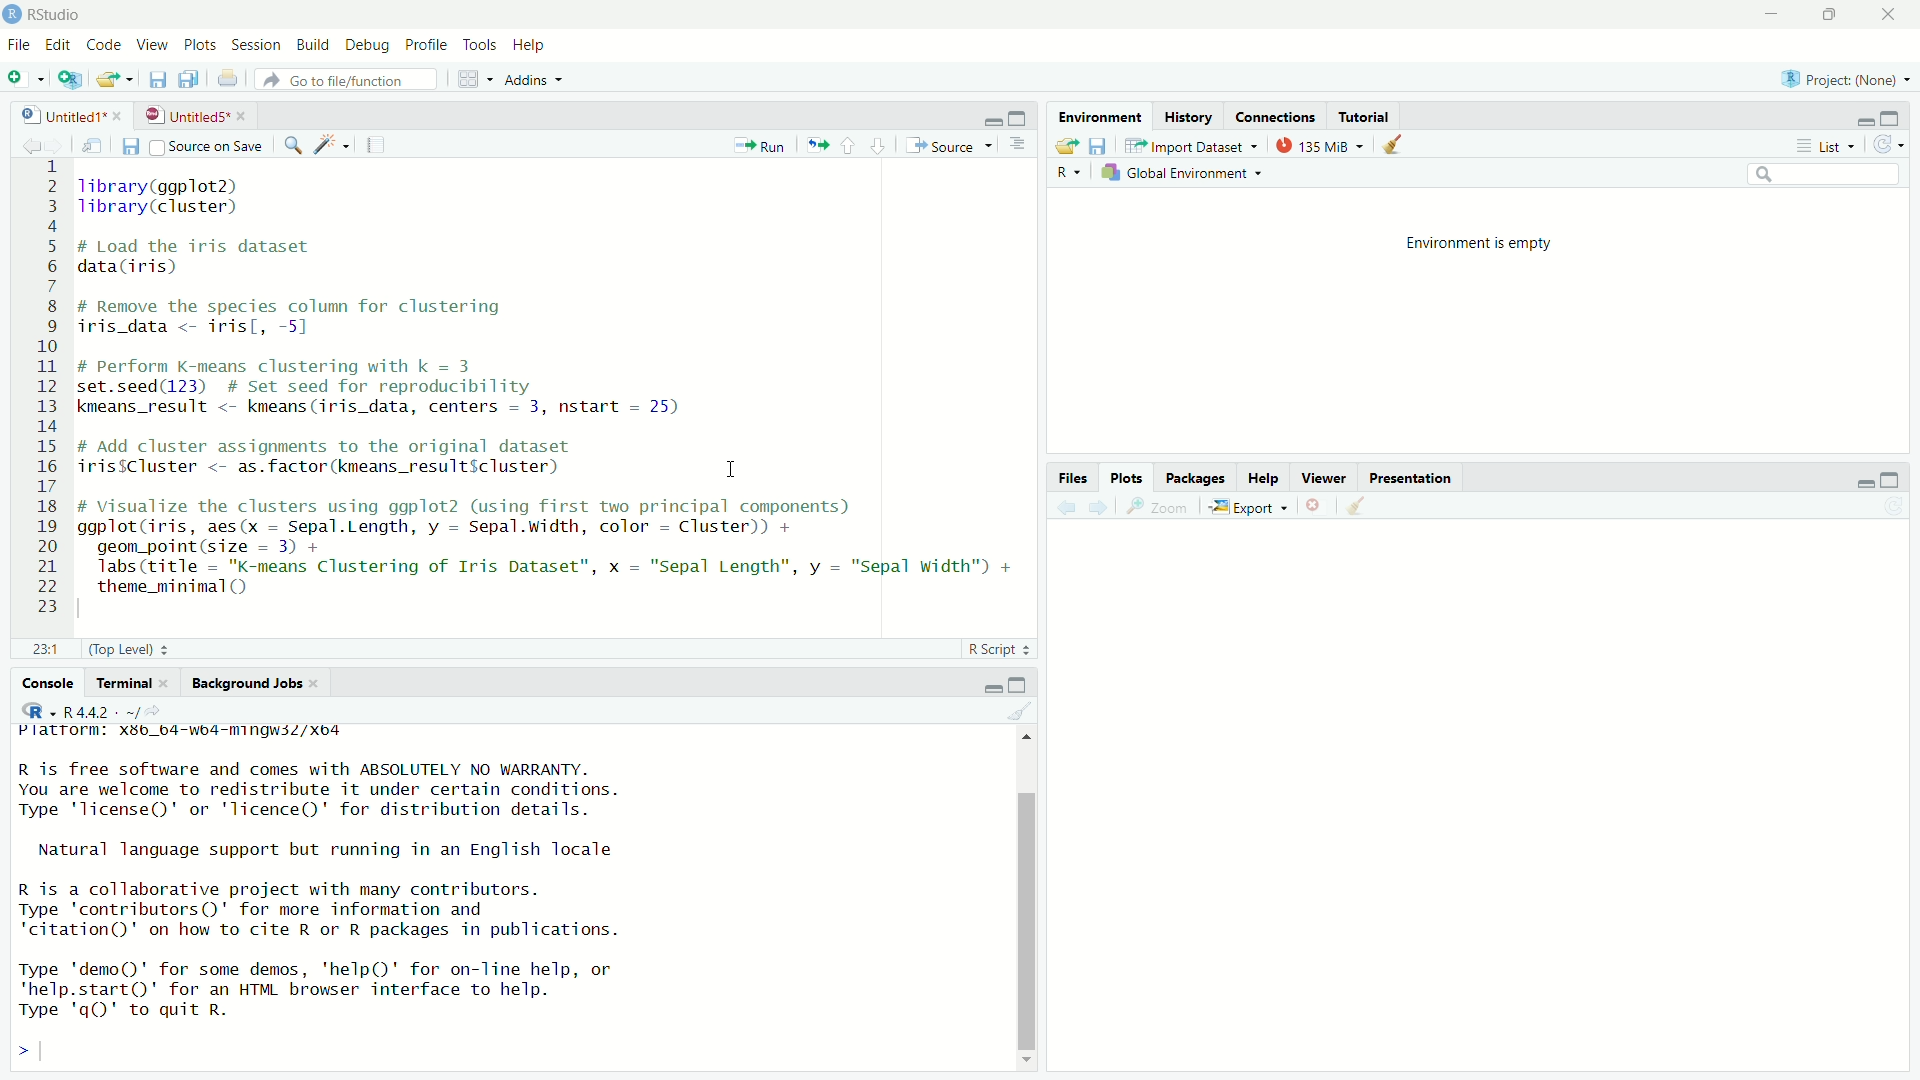 The width and height of the screenshot is (1920, 1080). Describe the element at coordinates (1275, 116) in the screenshot. I see `Connections` at that location.